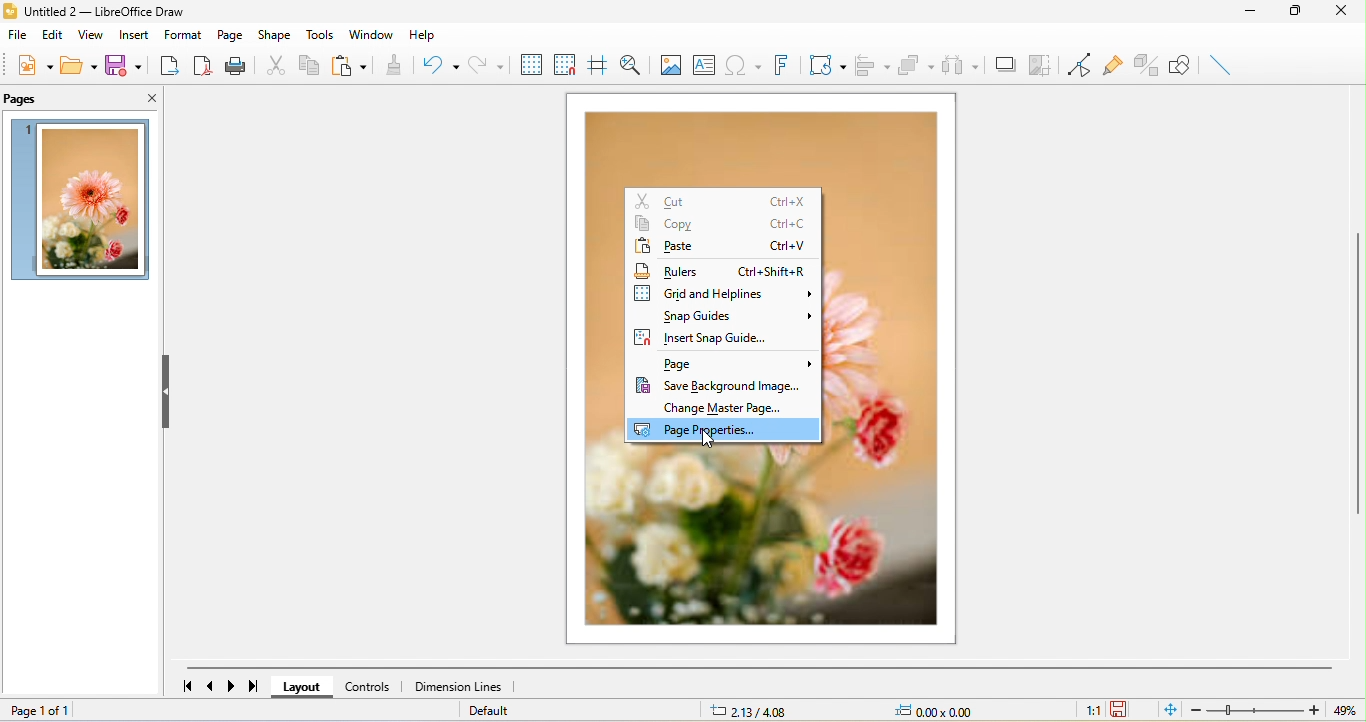  I want to click on image, so click(82, 200).